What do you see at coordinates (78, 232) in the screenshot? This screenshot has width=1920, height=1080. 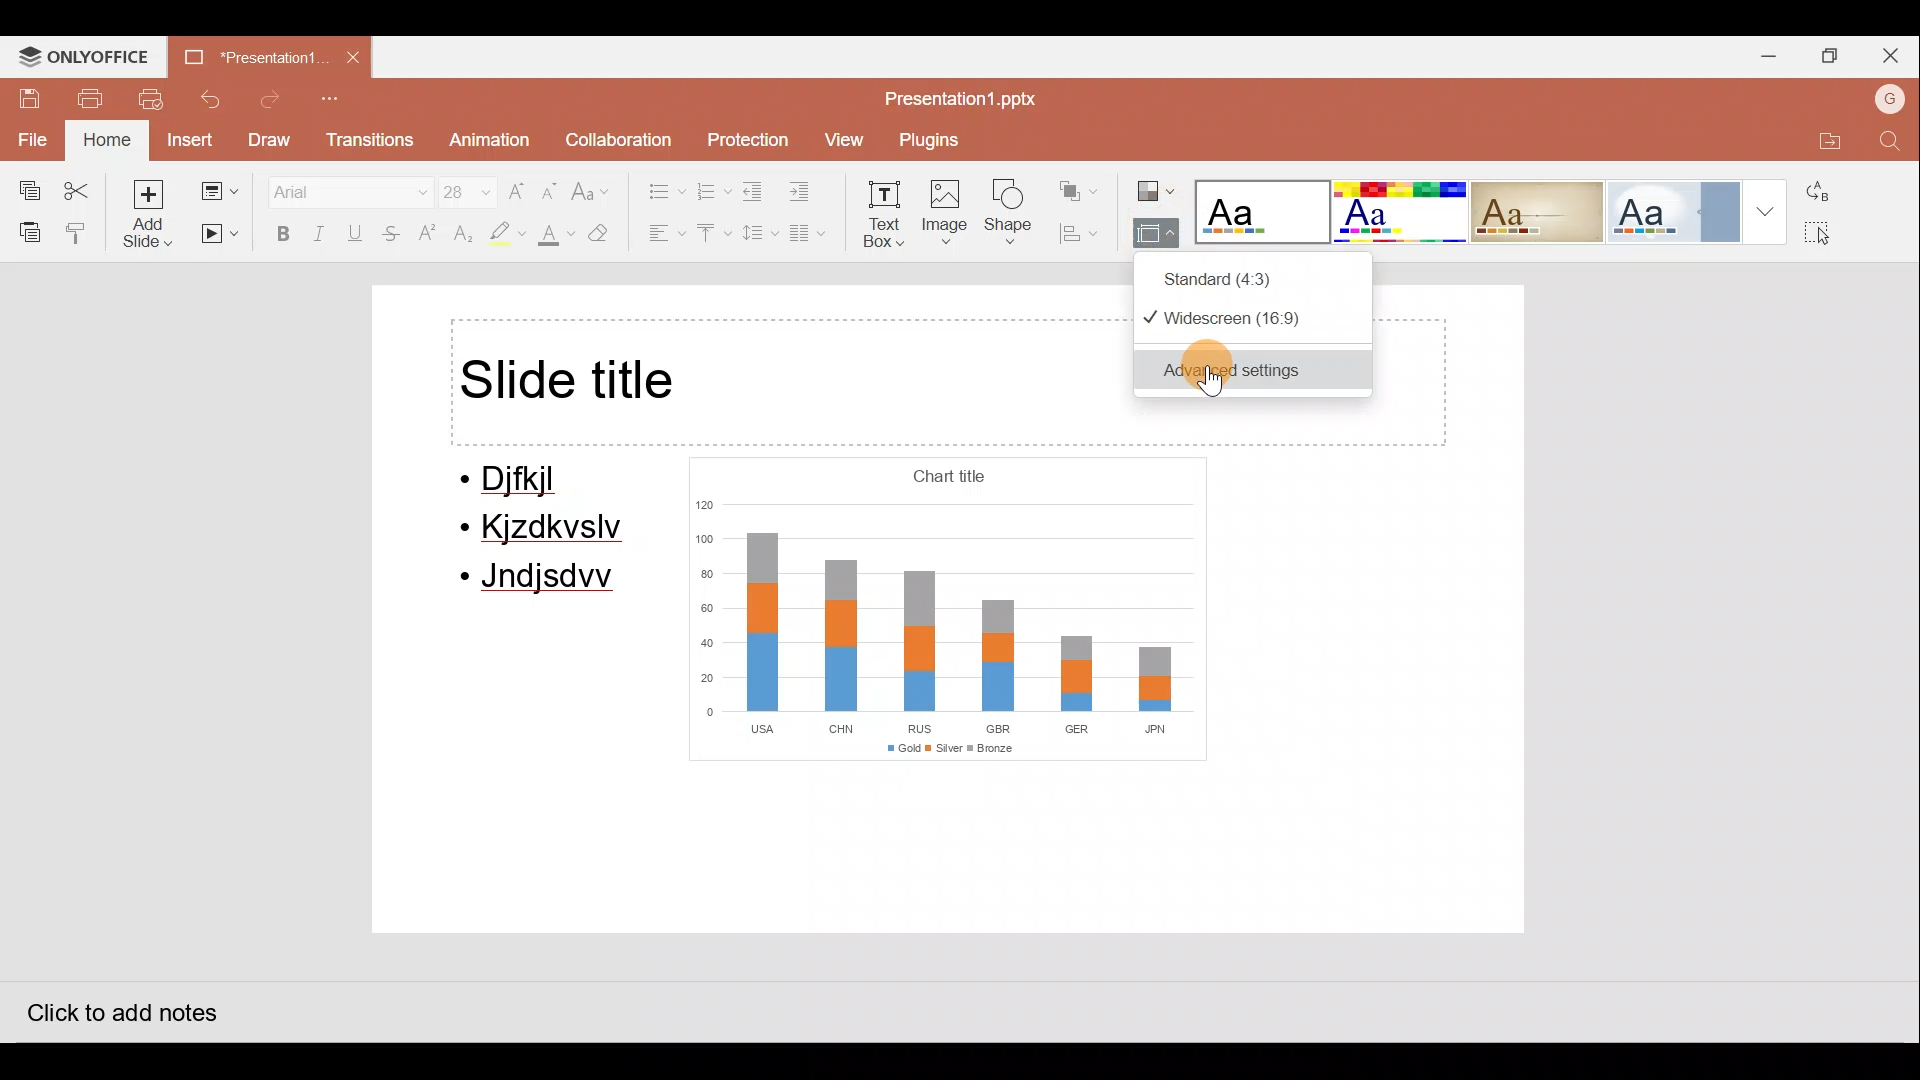 I see `Copy style` at bounding box center [78, 232].